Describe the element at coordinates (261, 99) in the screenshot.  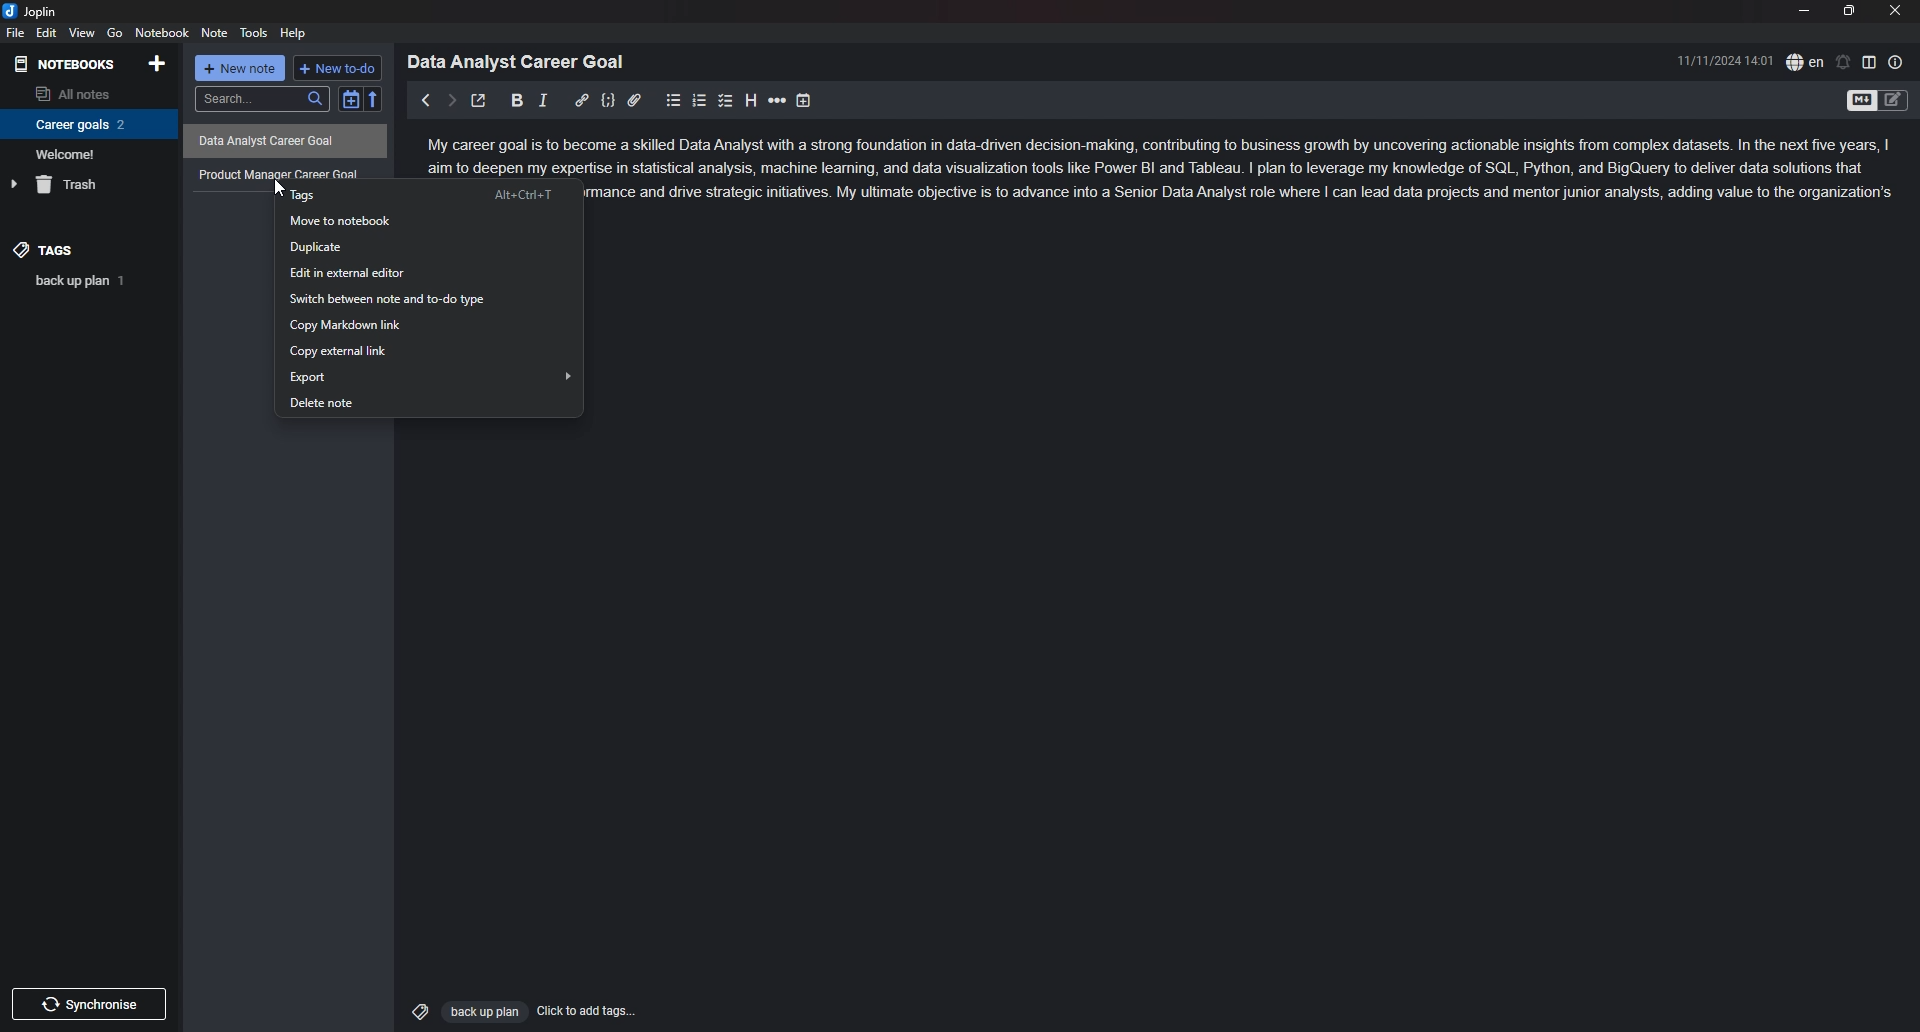
I see `search...` at that location.